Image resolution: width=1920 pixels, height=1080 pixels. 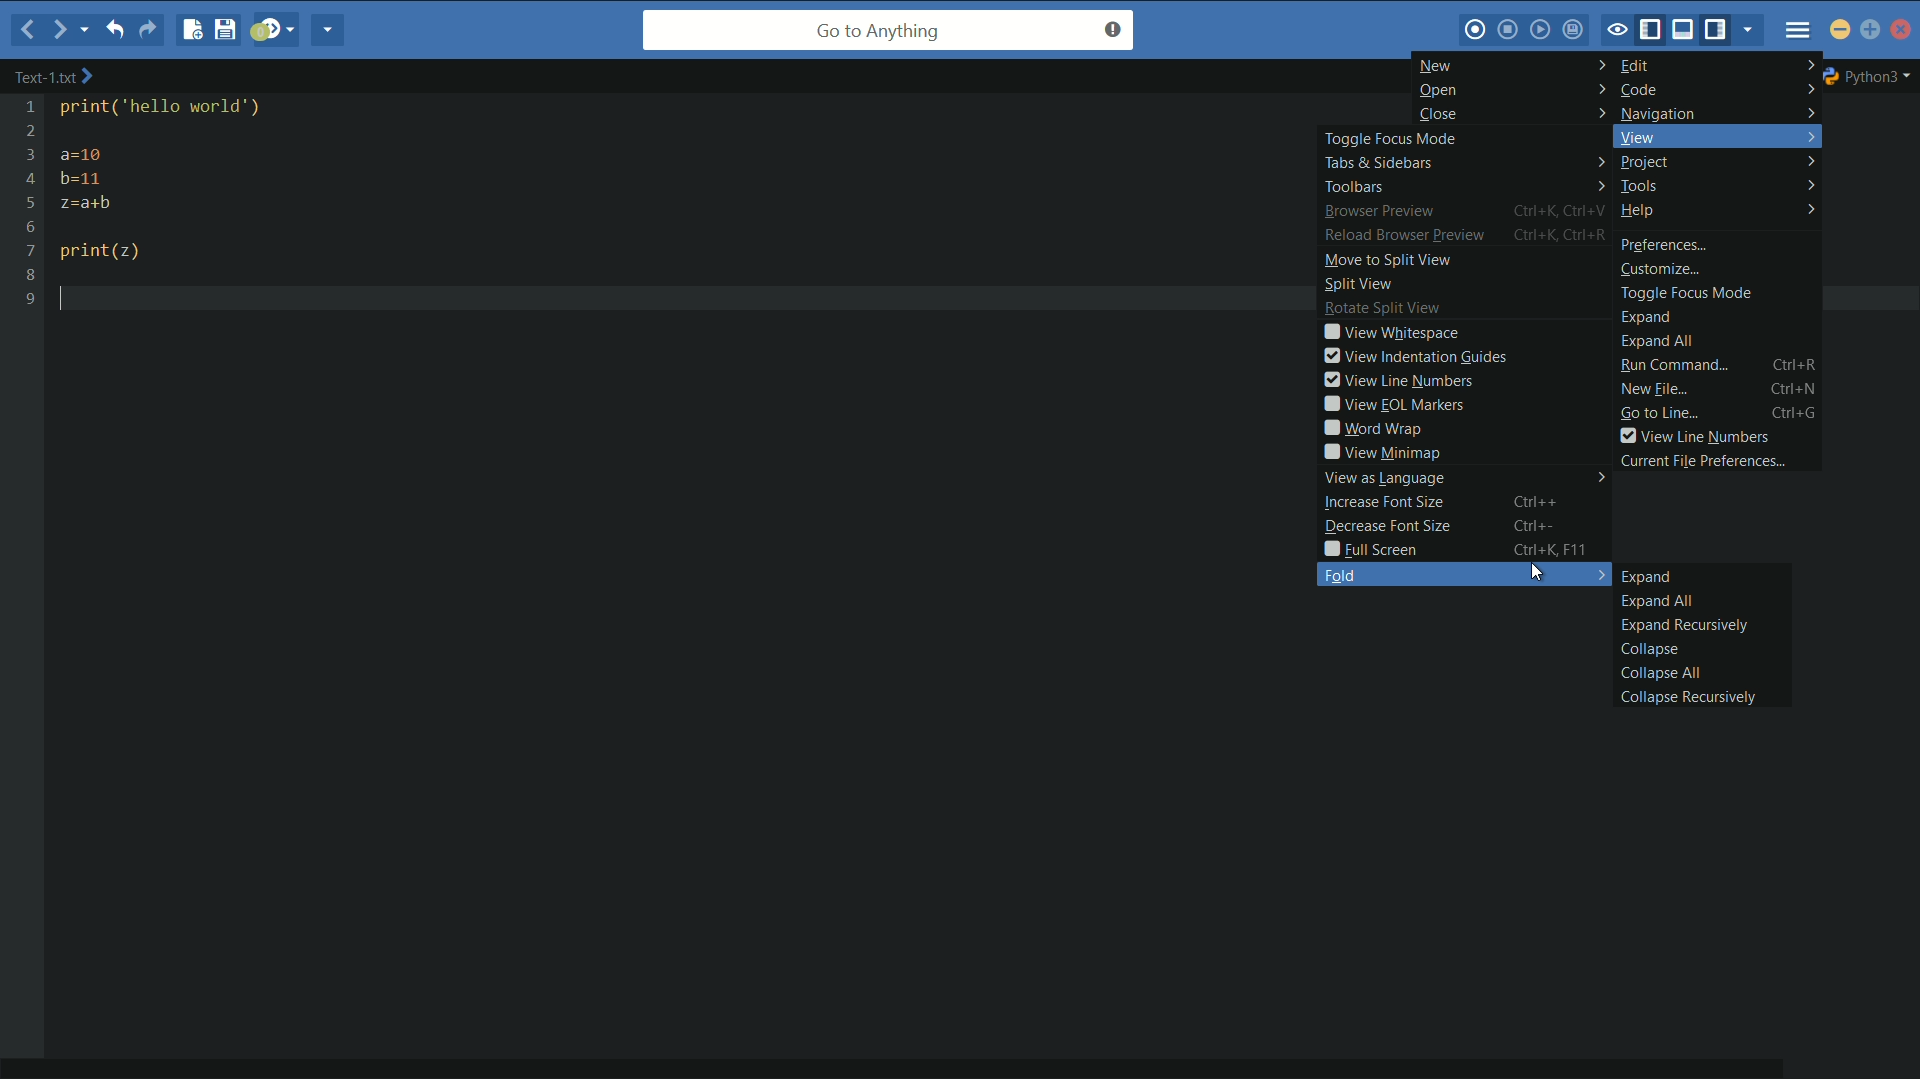 I want to click on Ctrl+K, F11, so click(x=1557, y=549).